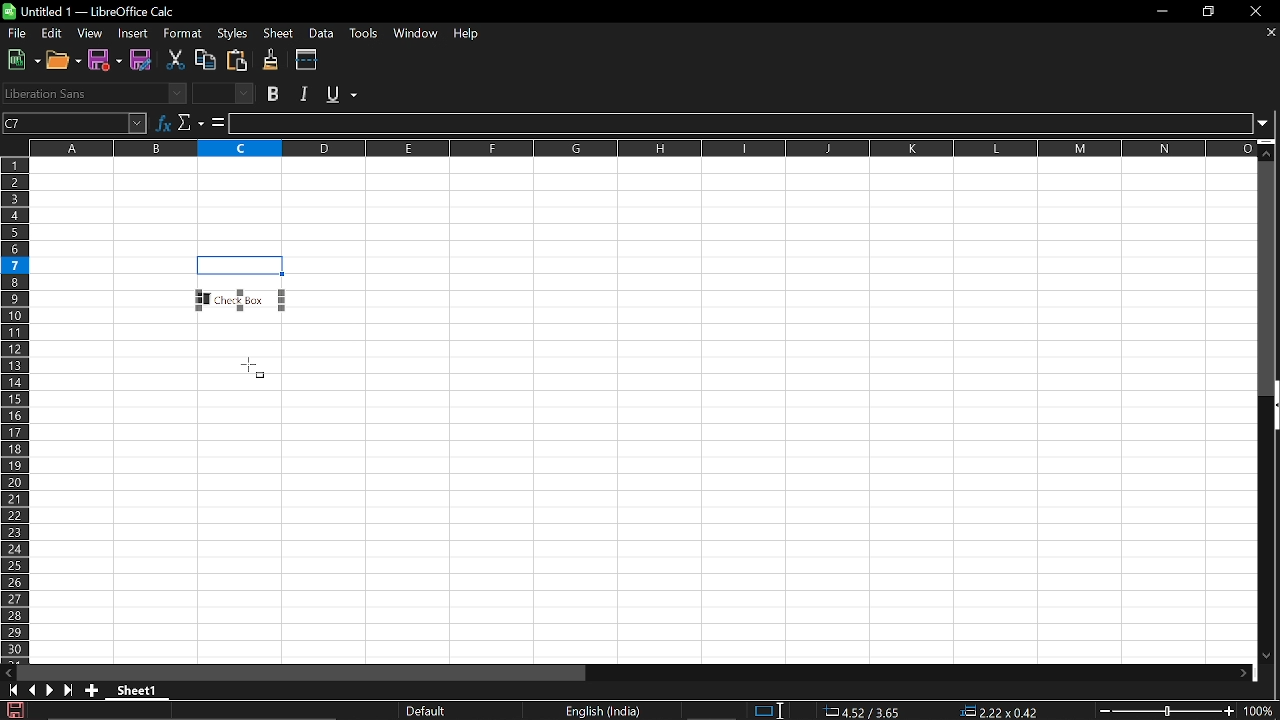 This screenshot has width=1280, height=720. Describe the element at coordinates (644, 206) in the screenshot. I see `Fillable cells` at that location.